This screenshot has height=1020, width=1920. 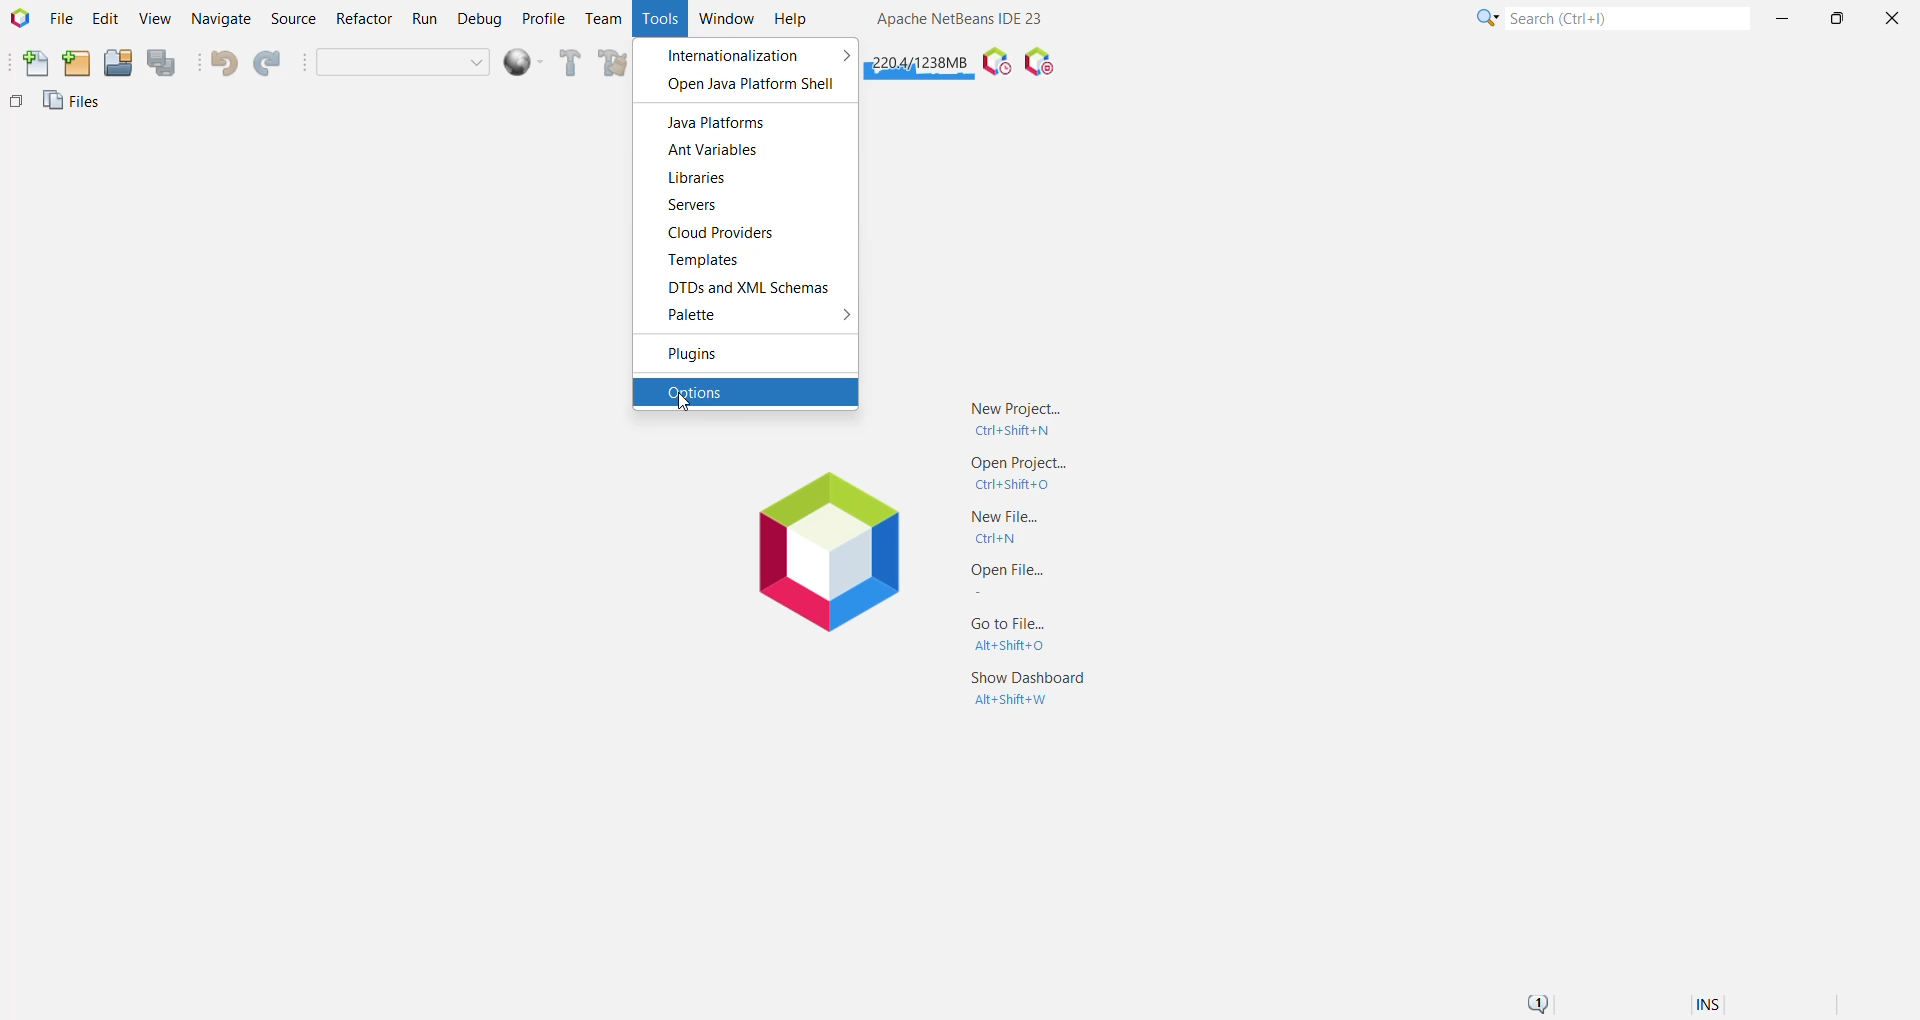 I want to click on Run, so click(x=425, y=22).